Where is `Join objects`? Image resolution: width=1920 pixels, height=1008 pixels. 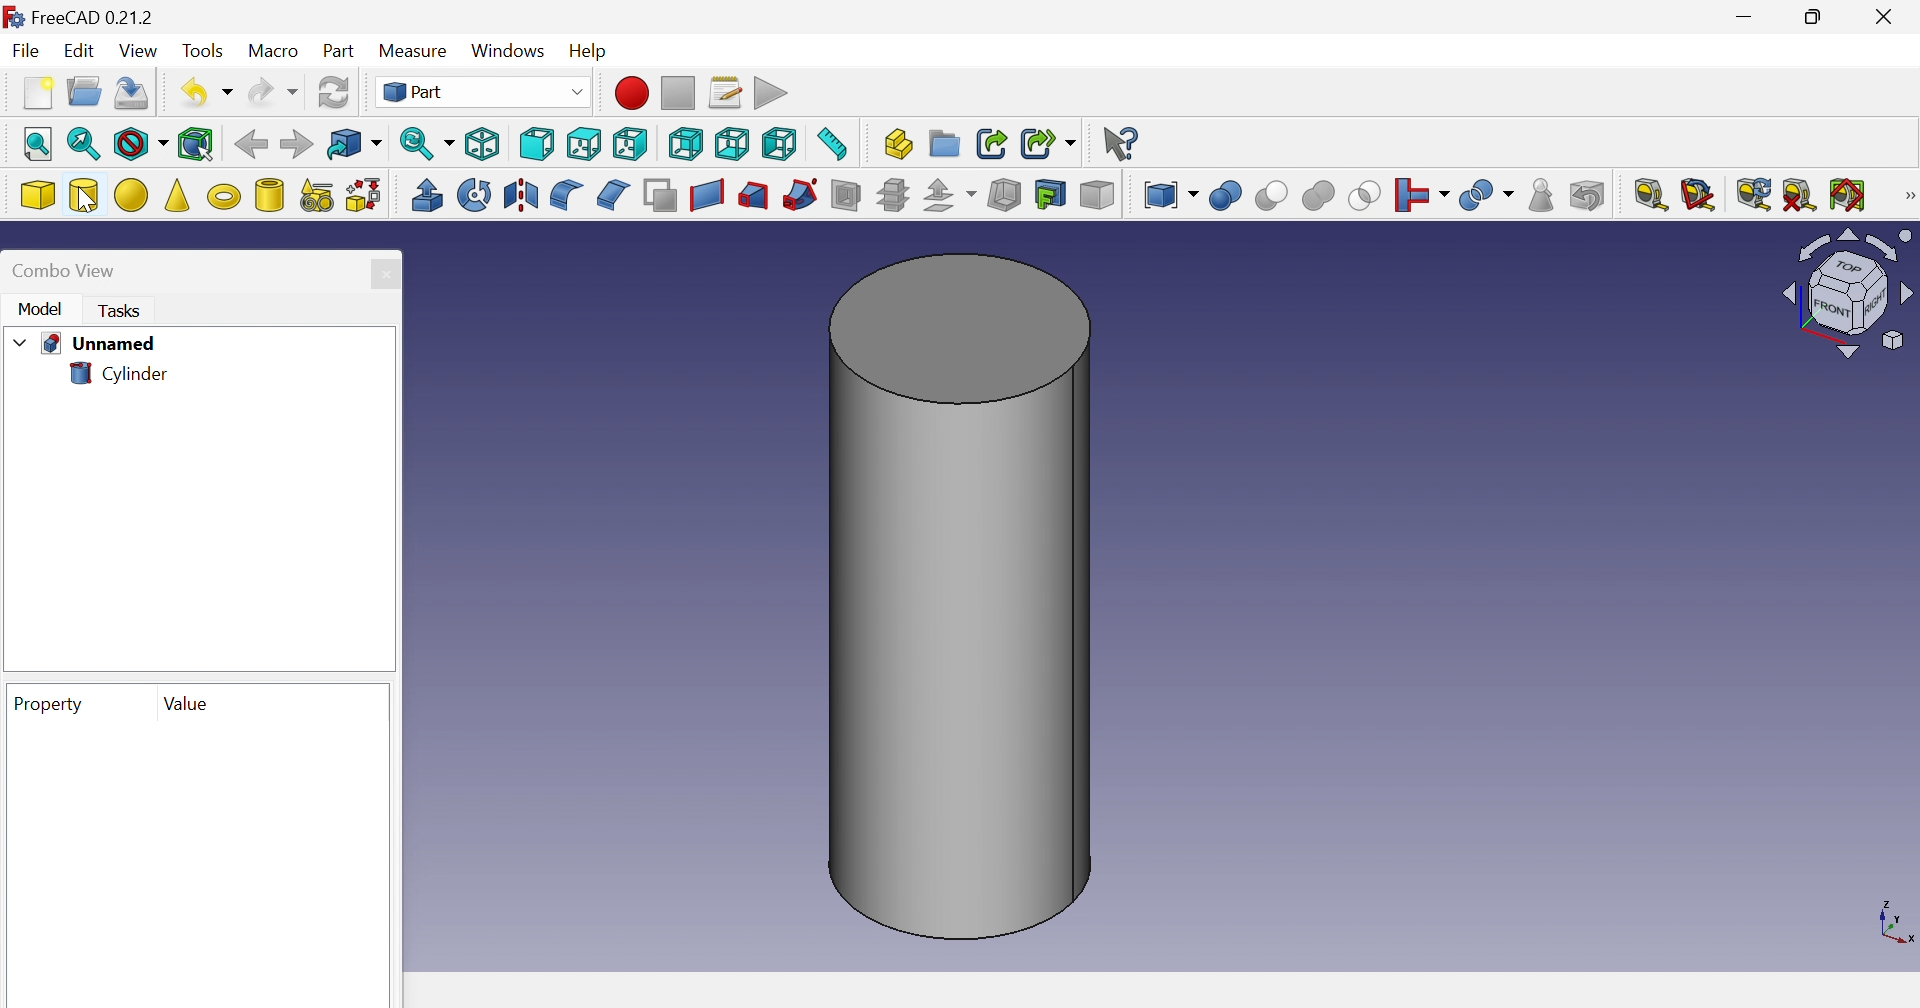 Join objects is located at coordinates (1421, 195).